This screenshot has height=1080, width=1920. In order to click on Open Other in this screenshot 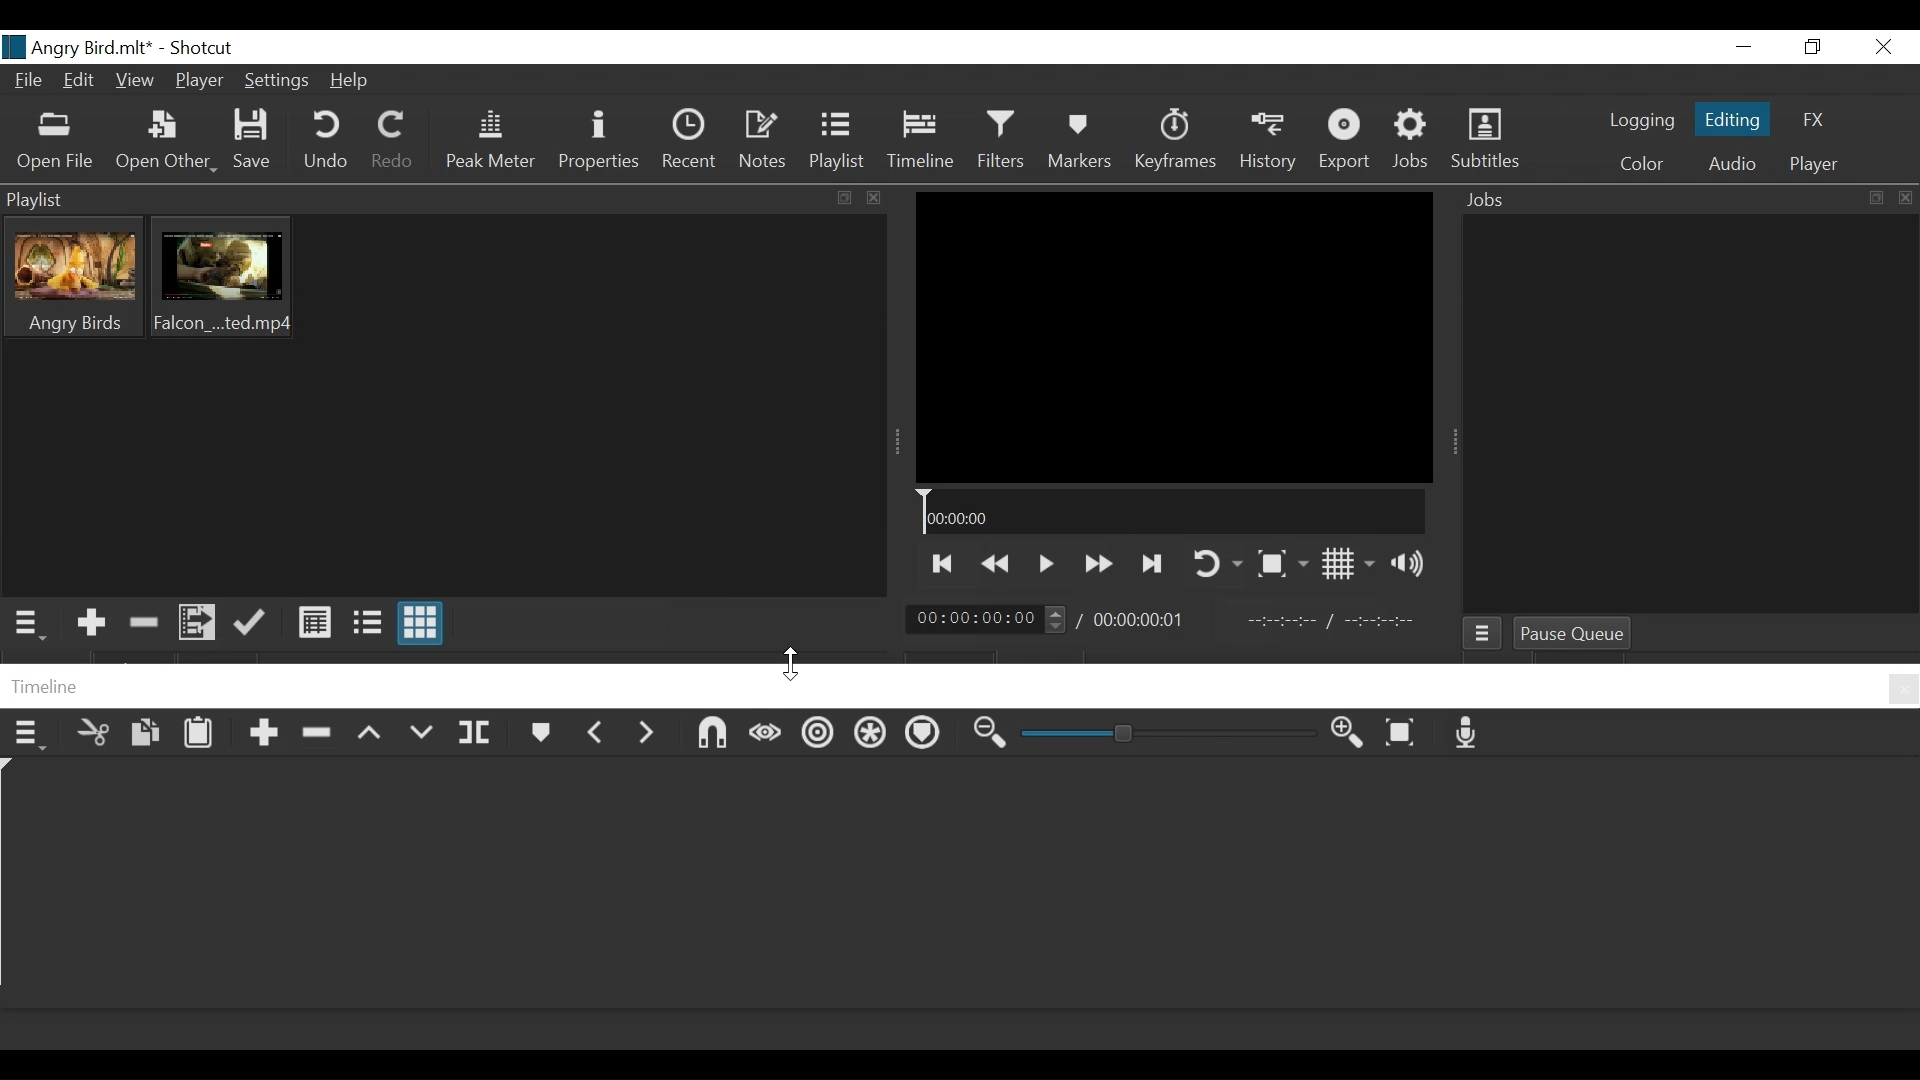, I will do `click(167, 144)`.